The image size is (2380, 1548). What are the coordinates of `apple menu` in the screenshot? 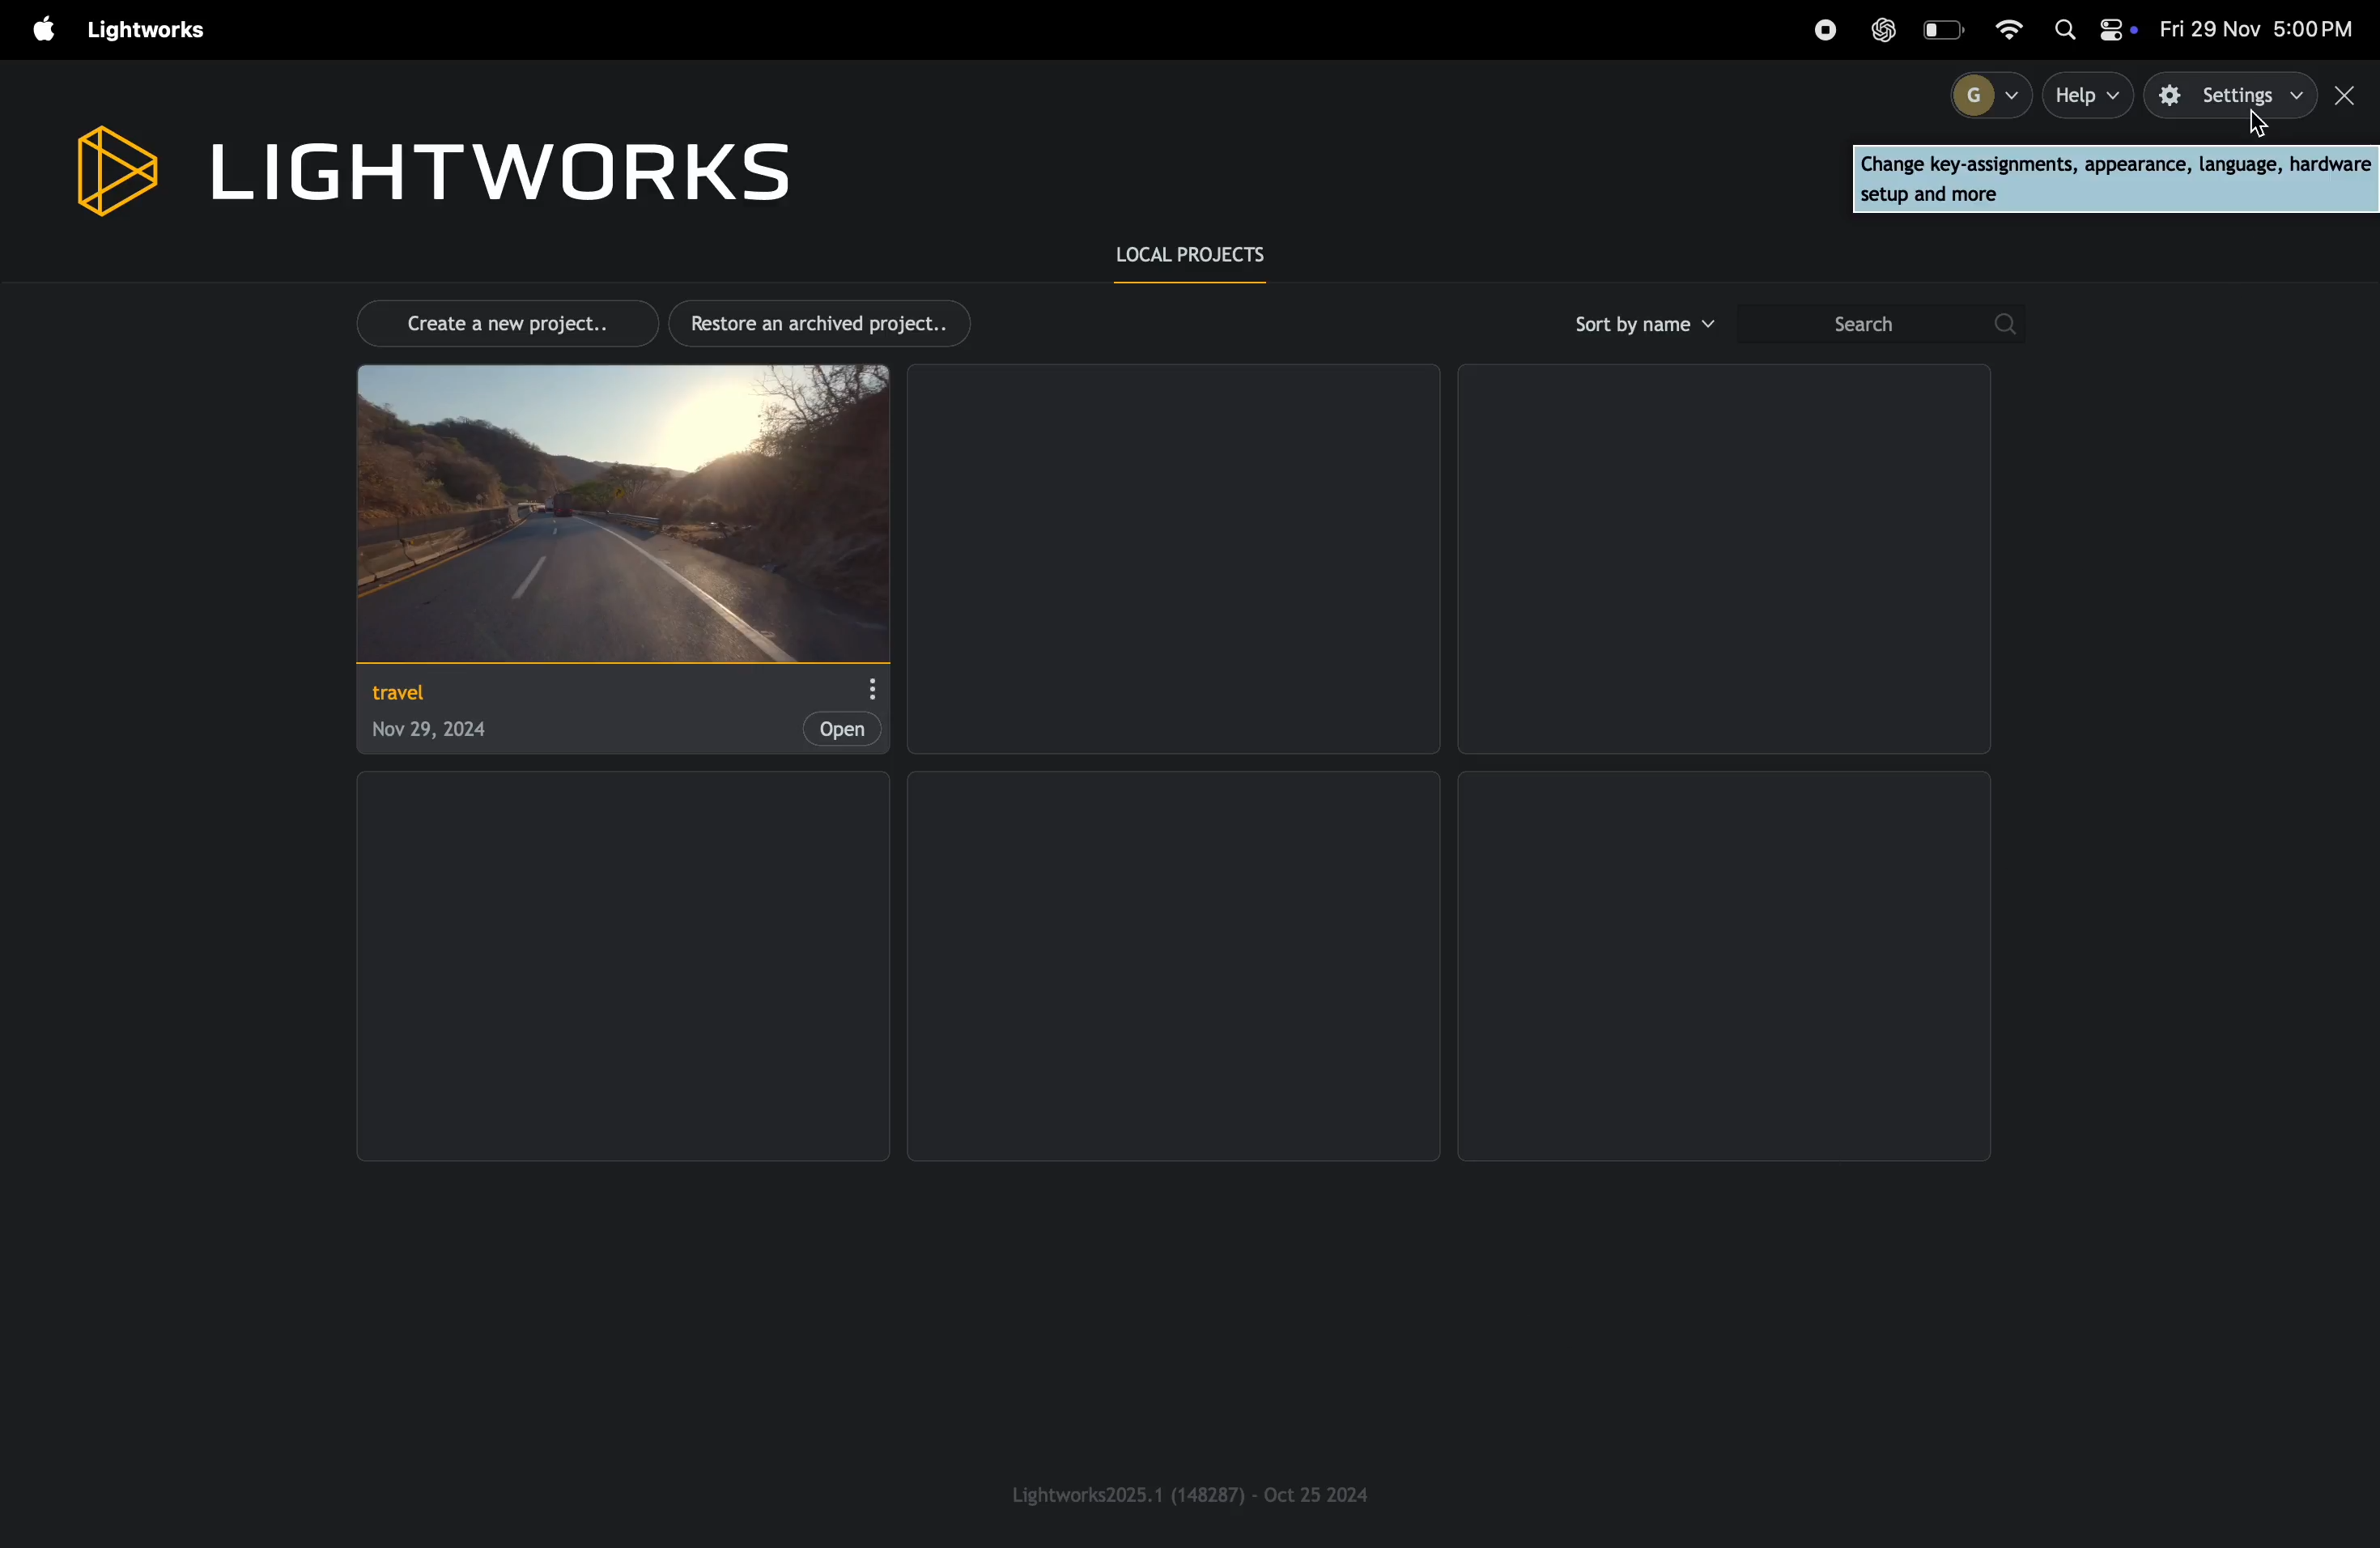 It's located at (35, 31).